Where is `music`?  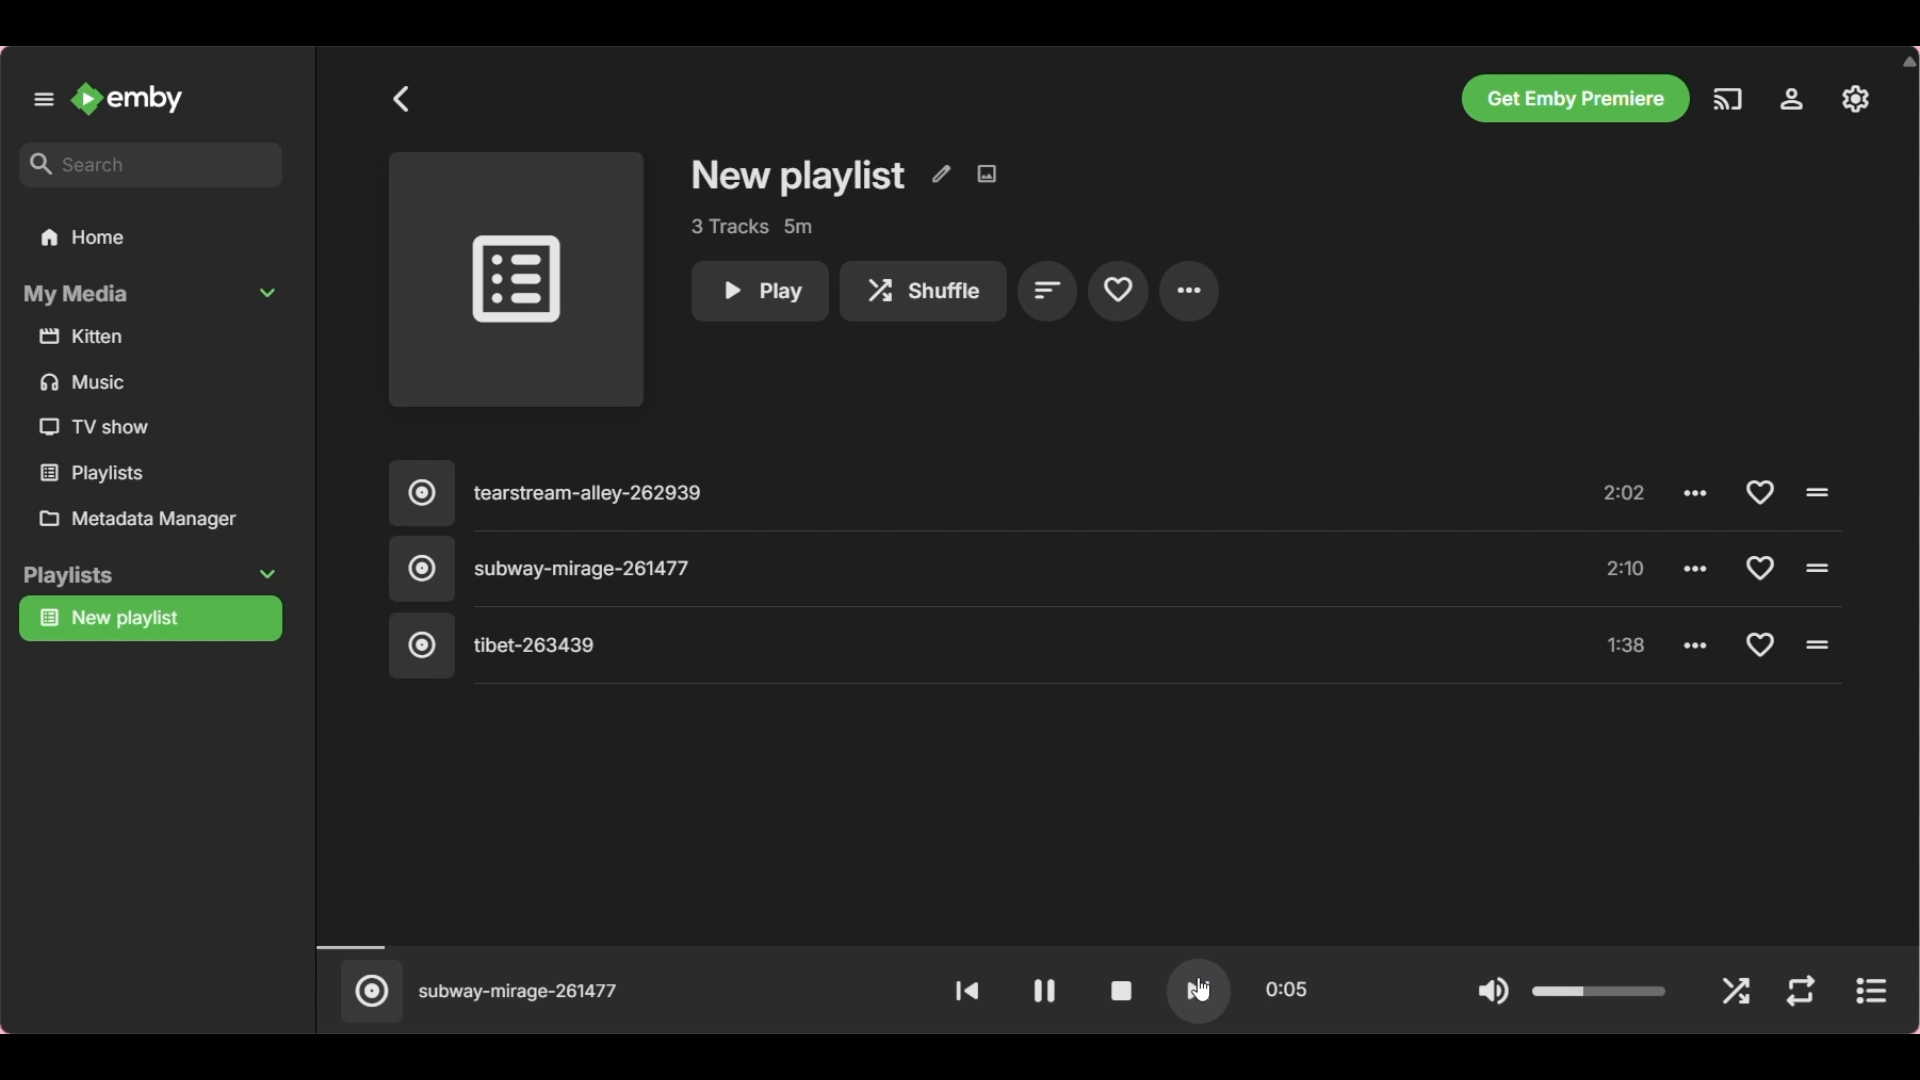
music is located at coordinates (87, 384).